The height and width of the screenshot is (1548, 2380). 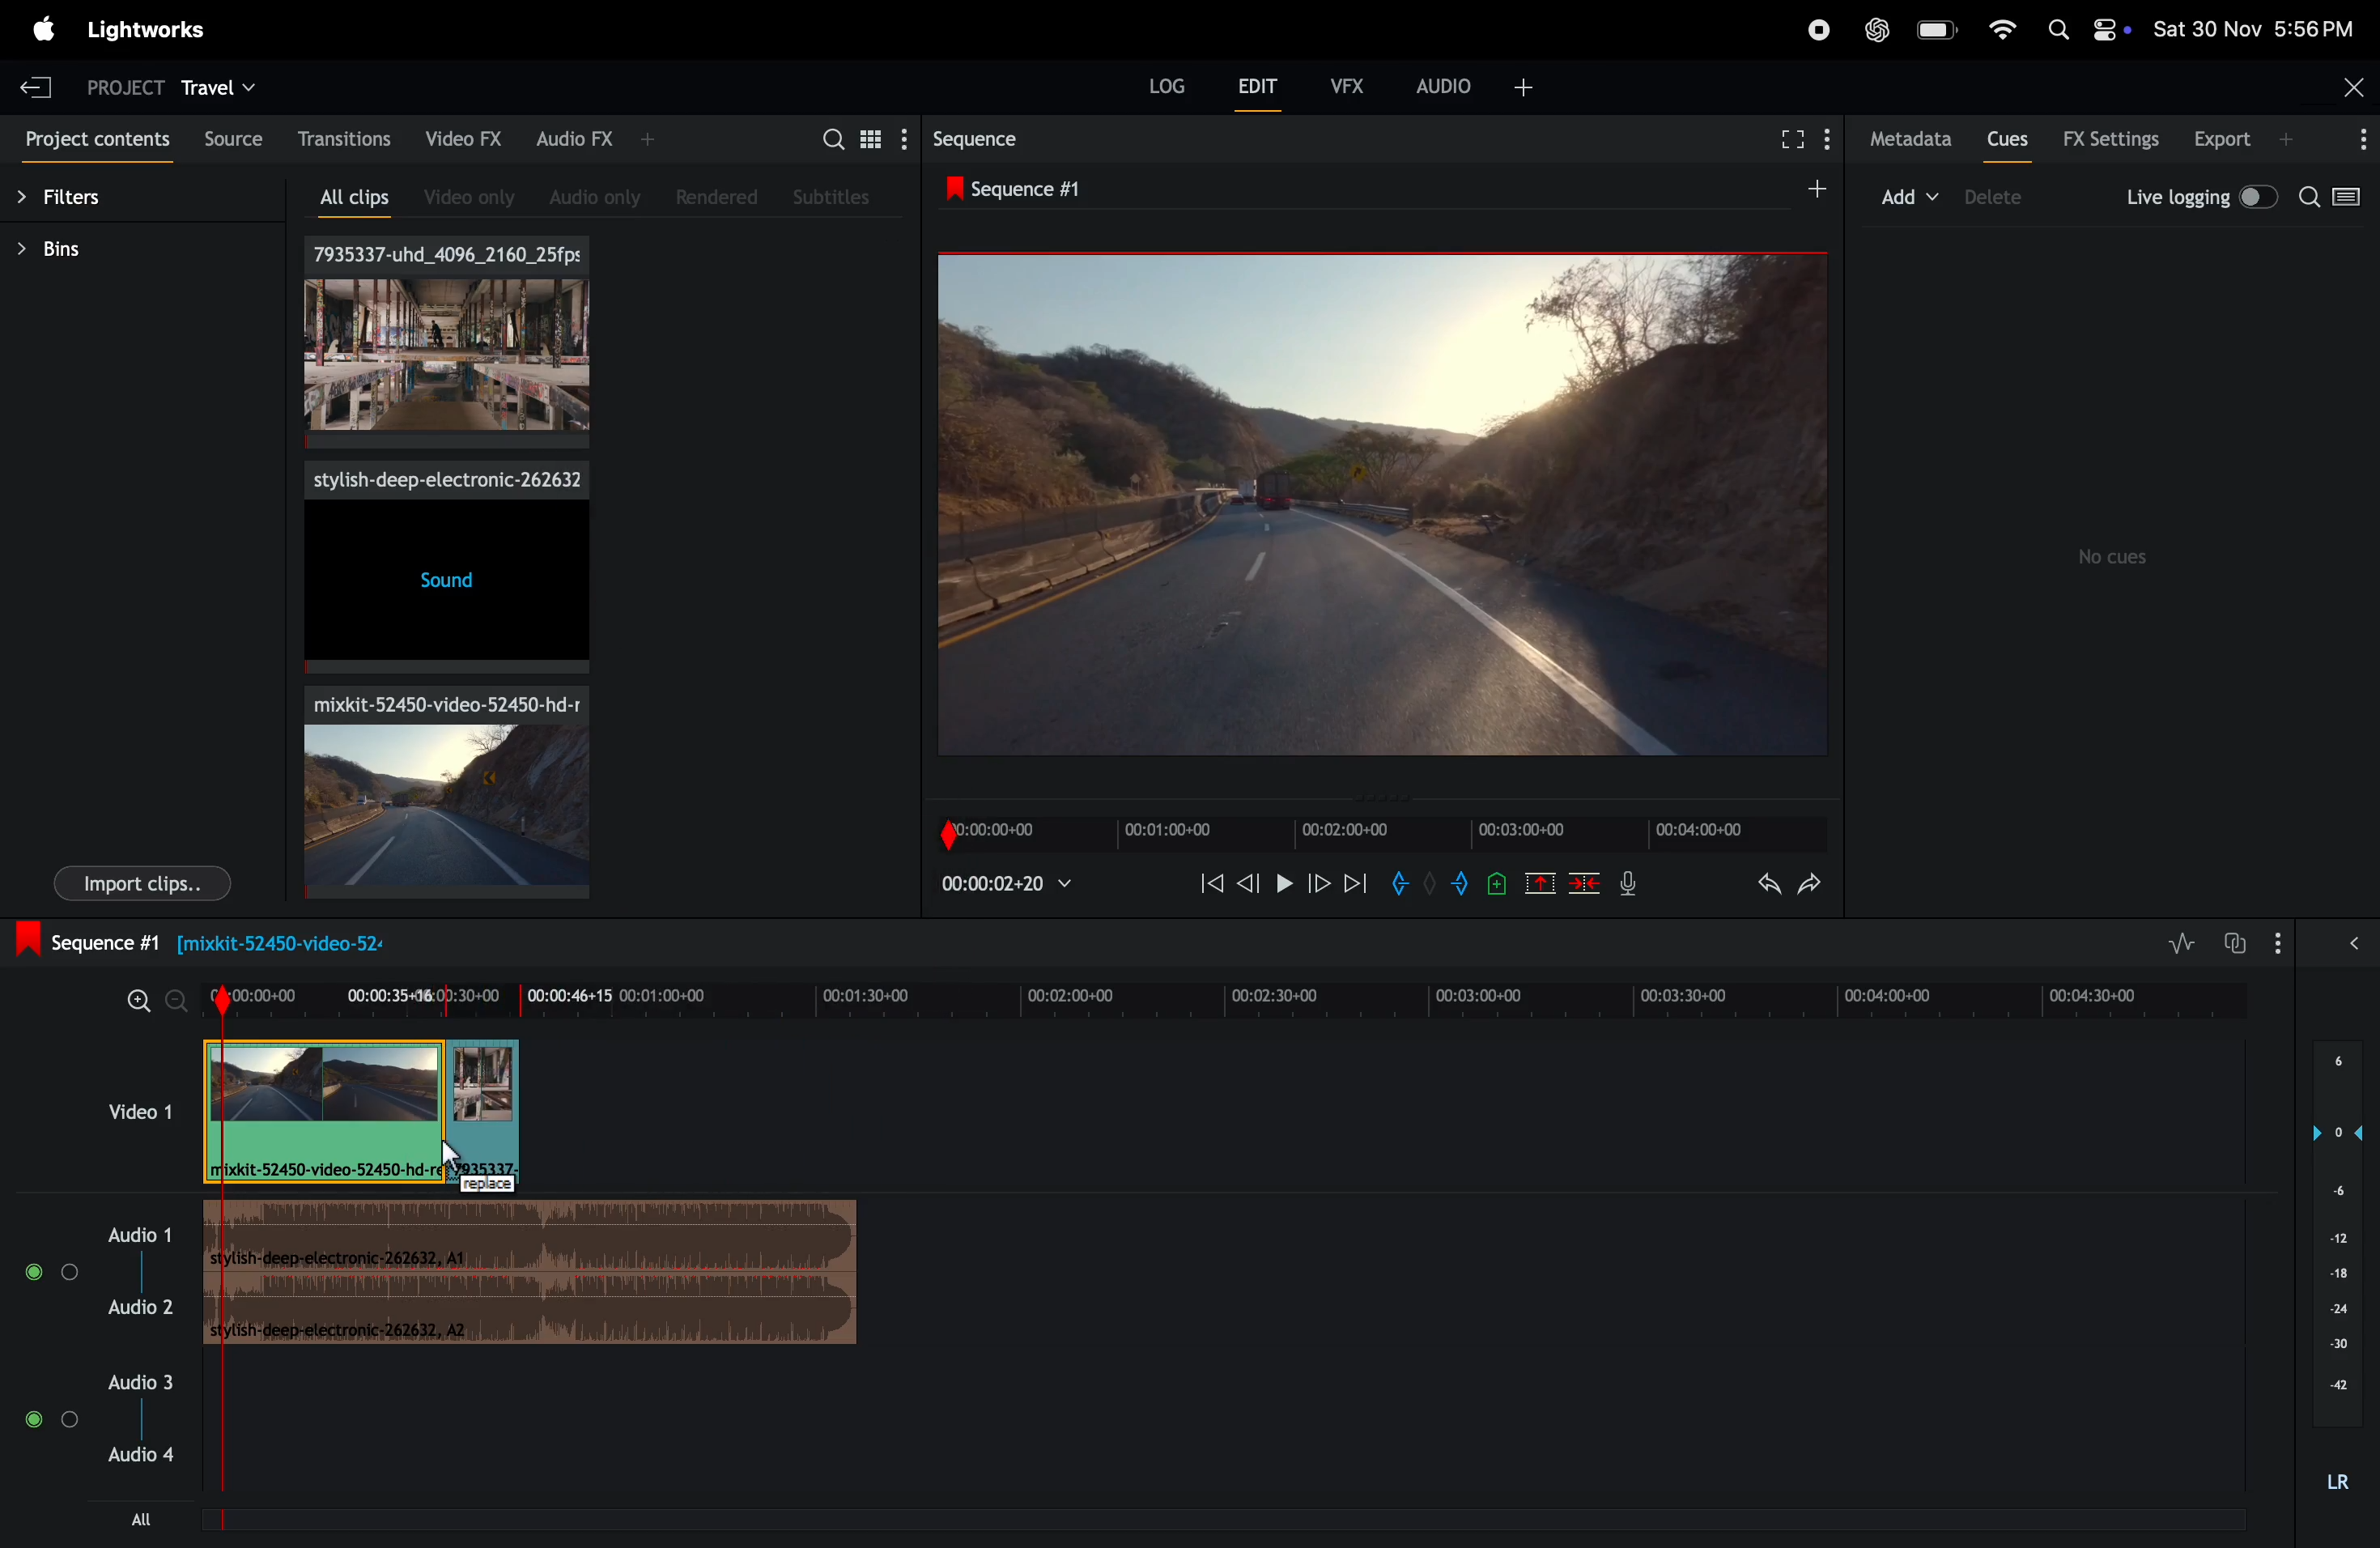 I want to click on rendered, so click(x=723, y=197).